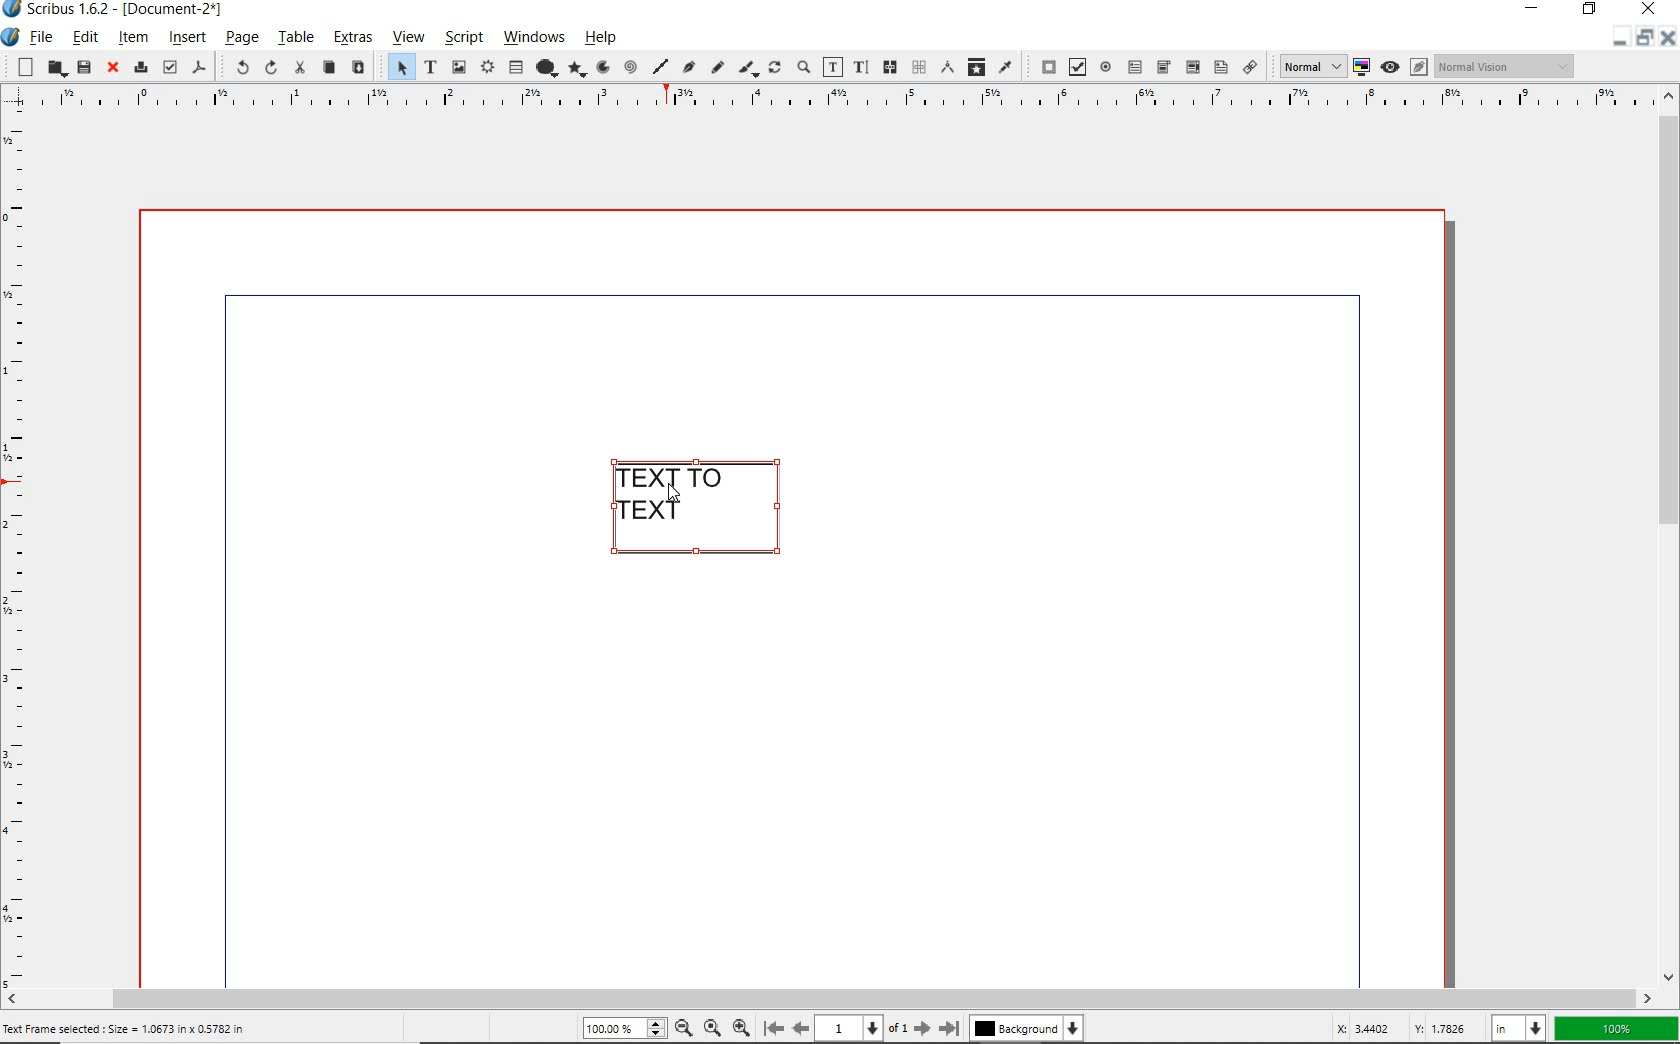 Image resolution: width=1680 pixels, height=1044 pixels. What do you see at coordinates (1515, 1029) in the screenshot?
I see `select unit` at bounding box center [1515, 1029].